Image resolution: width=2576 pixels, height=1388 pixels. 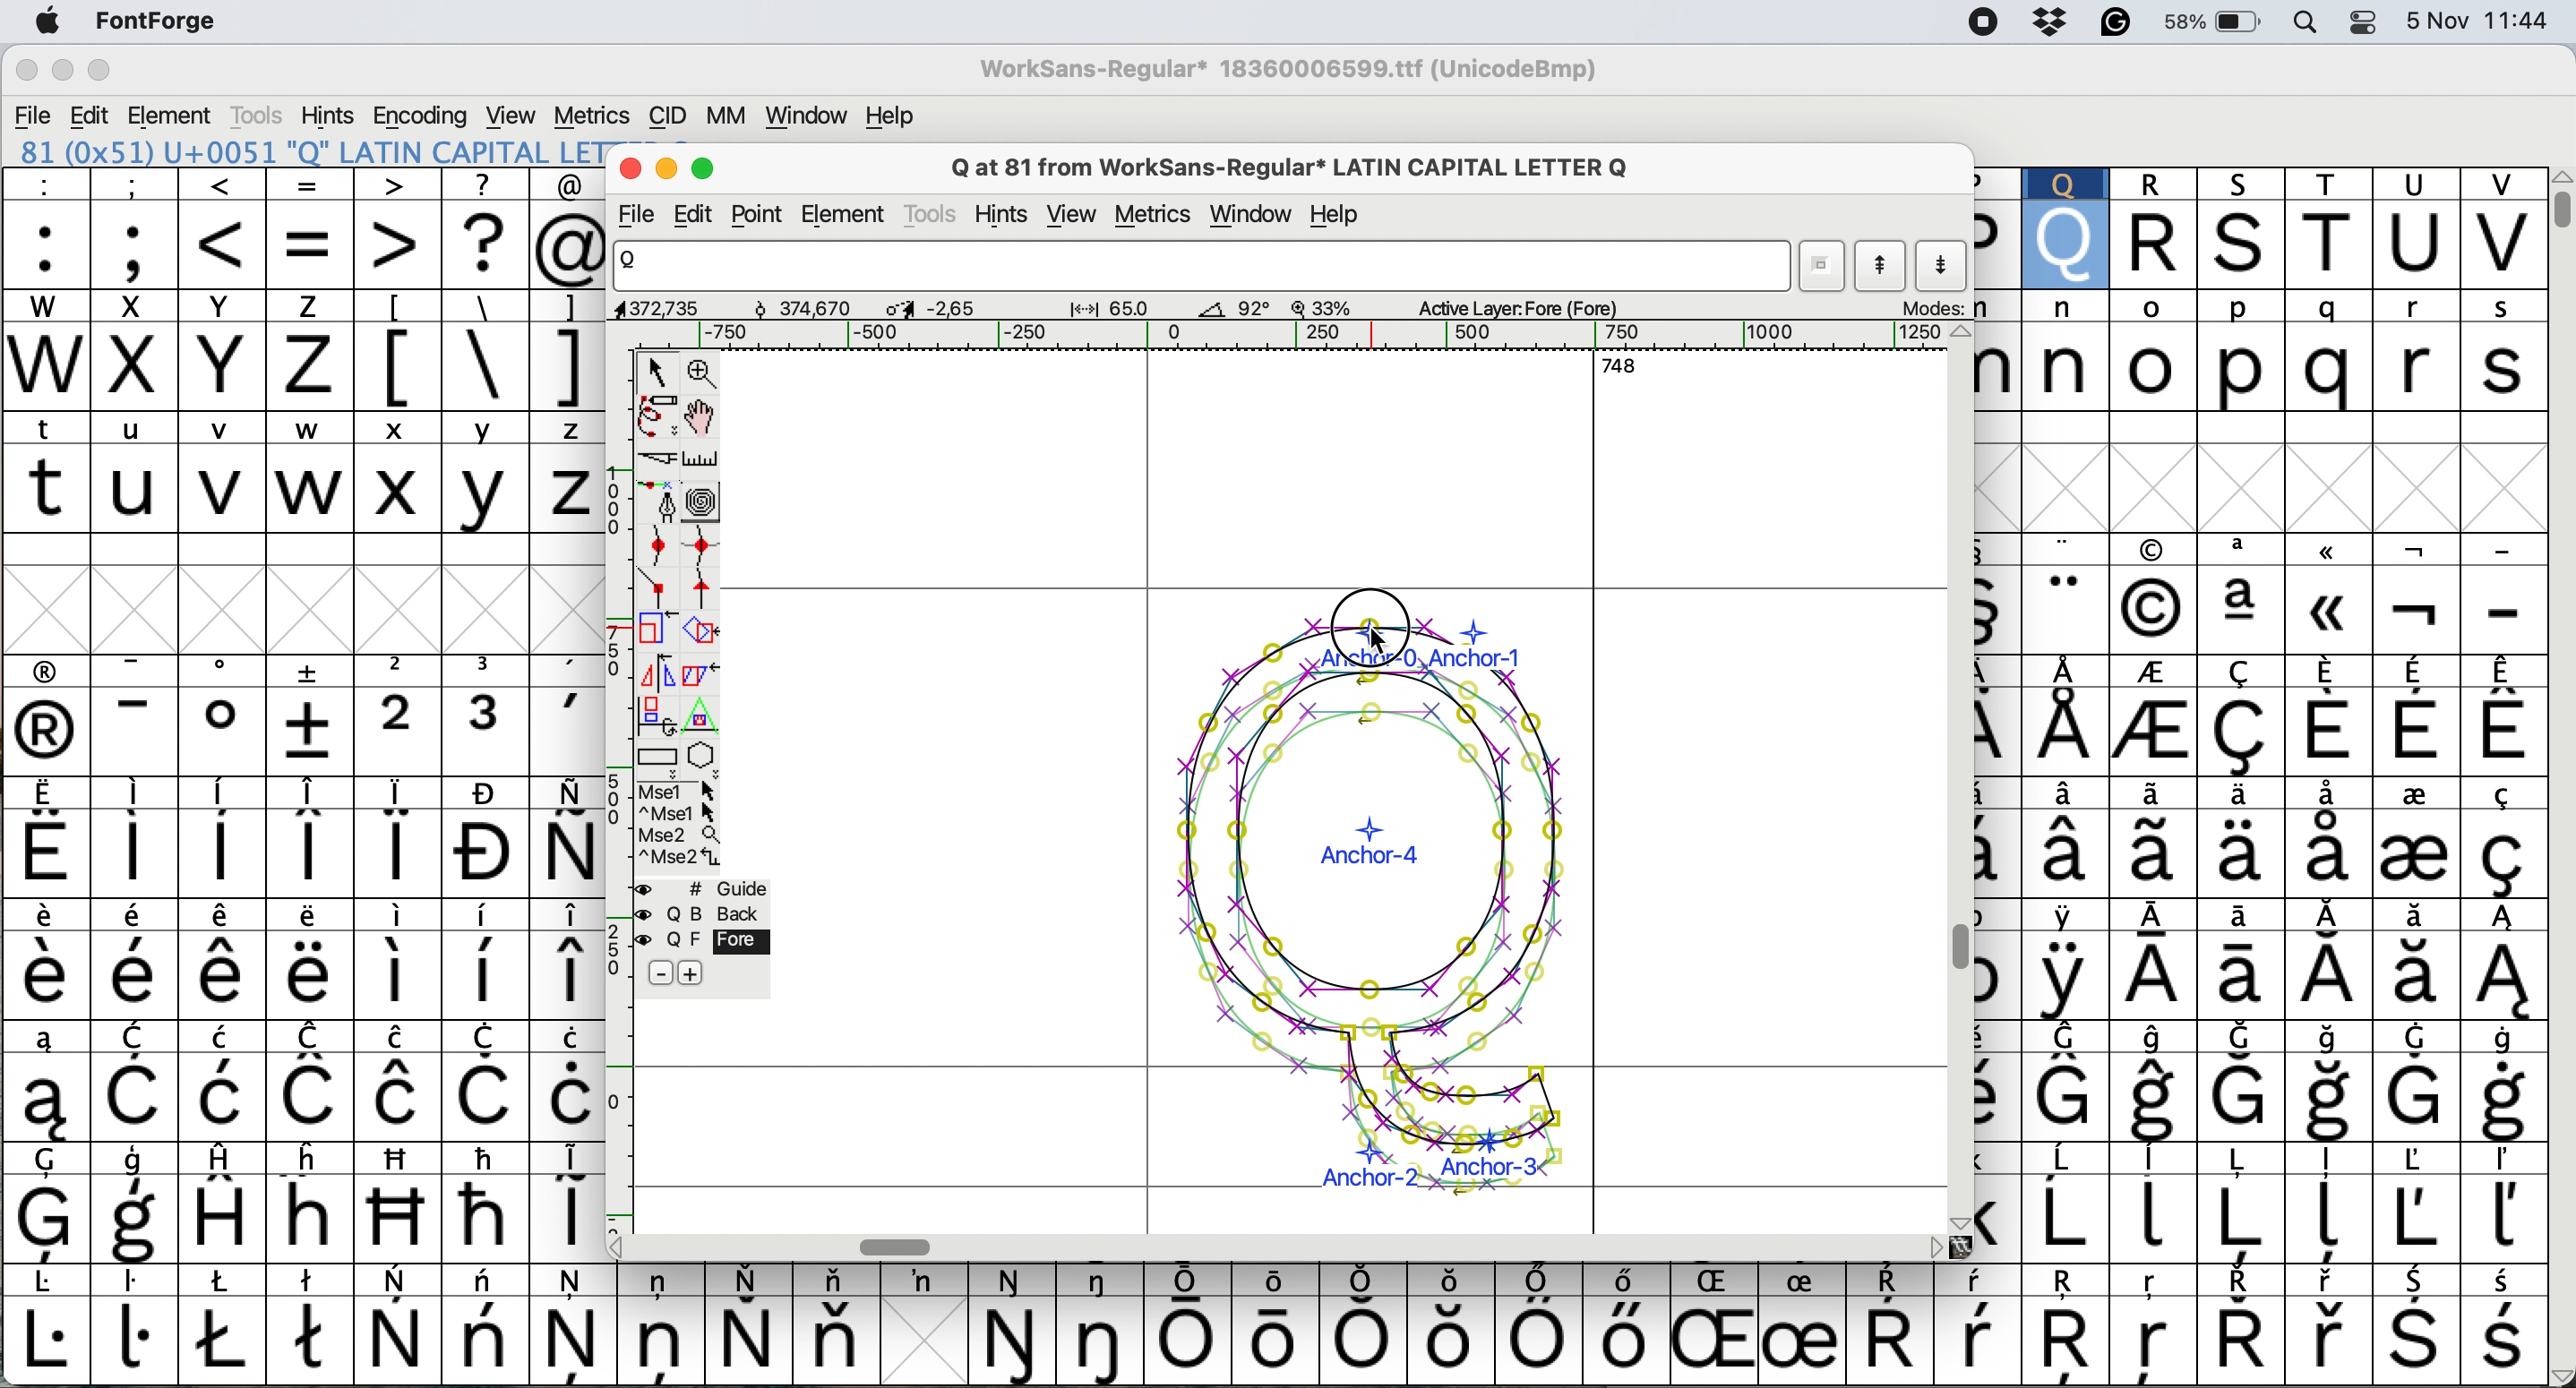 I want to click on dropbox, so click(x=2053, y=25).